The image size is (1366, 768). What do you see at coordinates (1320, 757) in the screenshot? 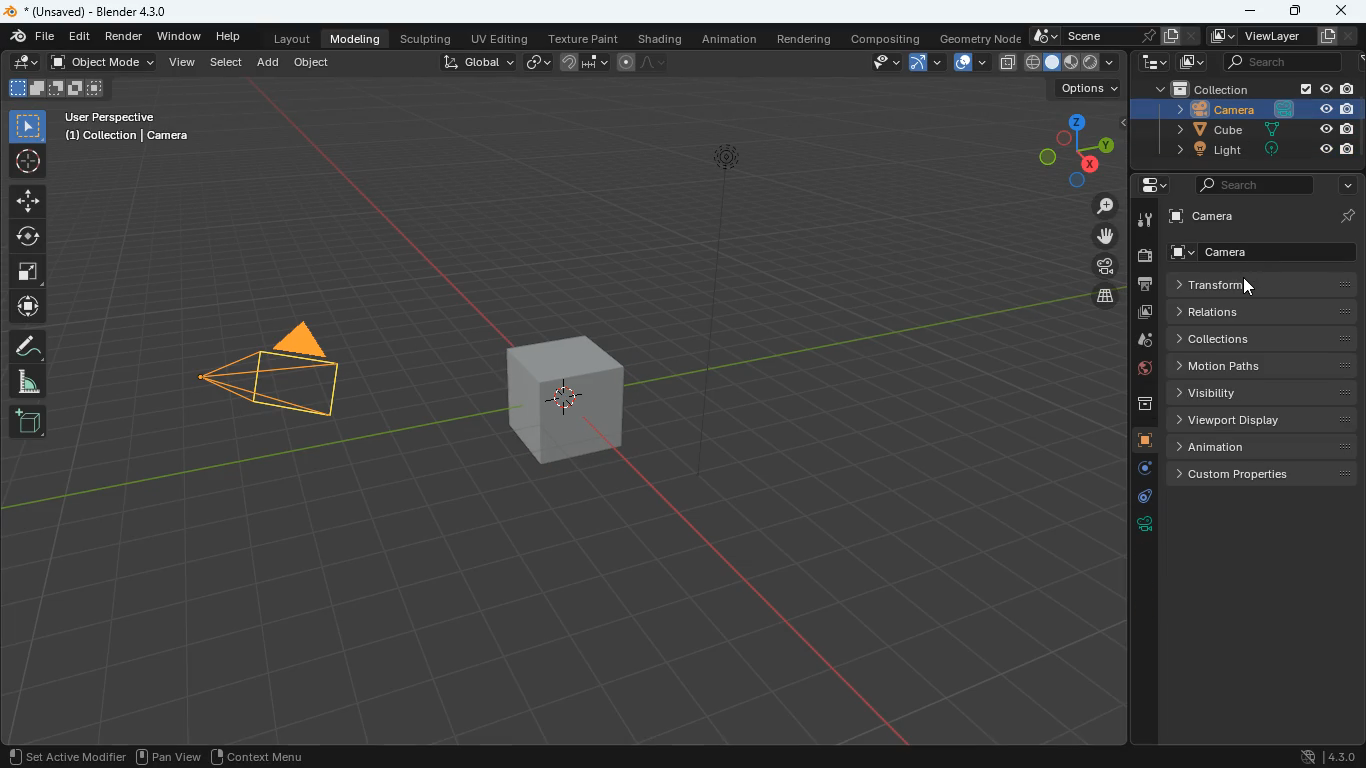
I see `version` at bounding box center [1320, 757].